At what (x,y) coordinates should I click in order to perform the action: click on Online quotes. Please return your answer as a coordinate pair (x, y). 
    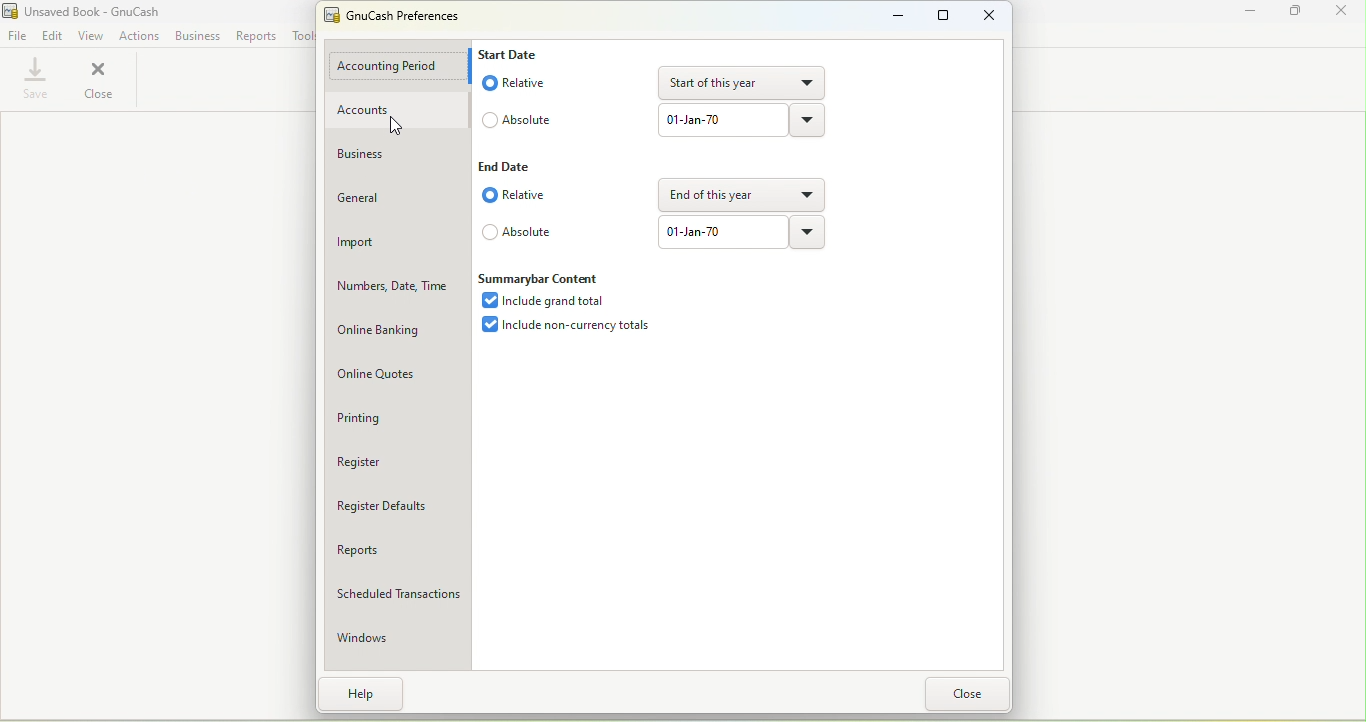
    Looking at the image, I should click on (399, 374).